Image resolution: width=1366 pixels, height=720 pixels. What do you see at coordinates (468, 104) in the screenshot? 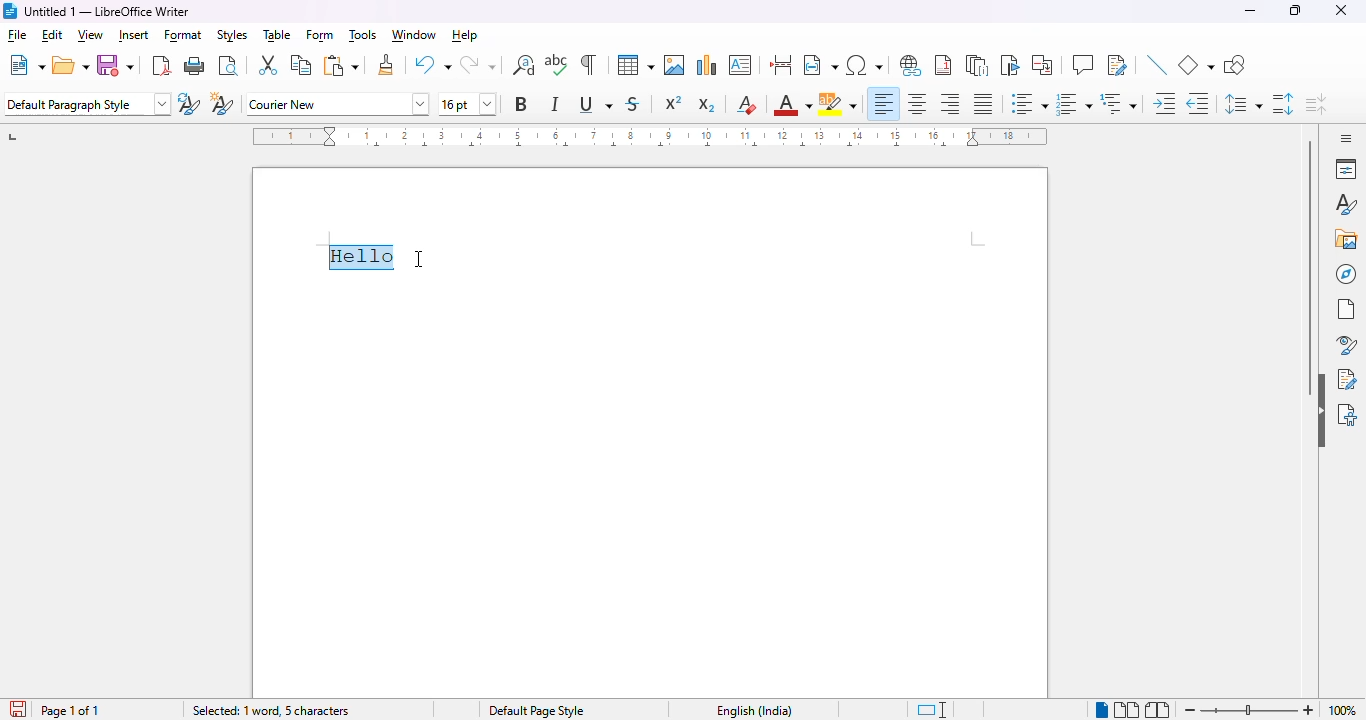
I see `font size` at bounding box center [468, 104].